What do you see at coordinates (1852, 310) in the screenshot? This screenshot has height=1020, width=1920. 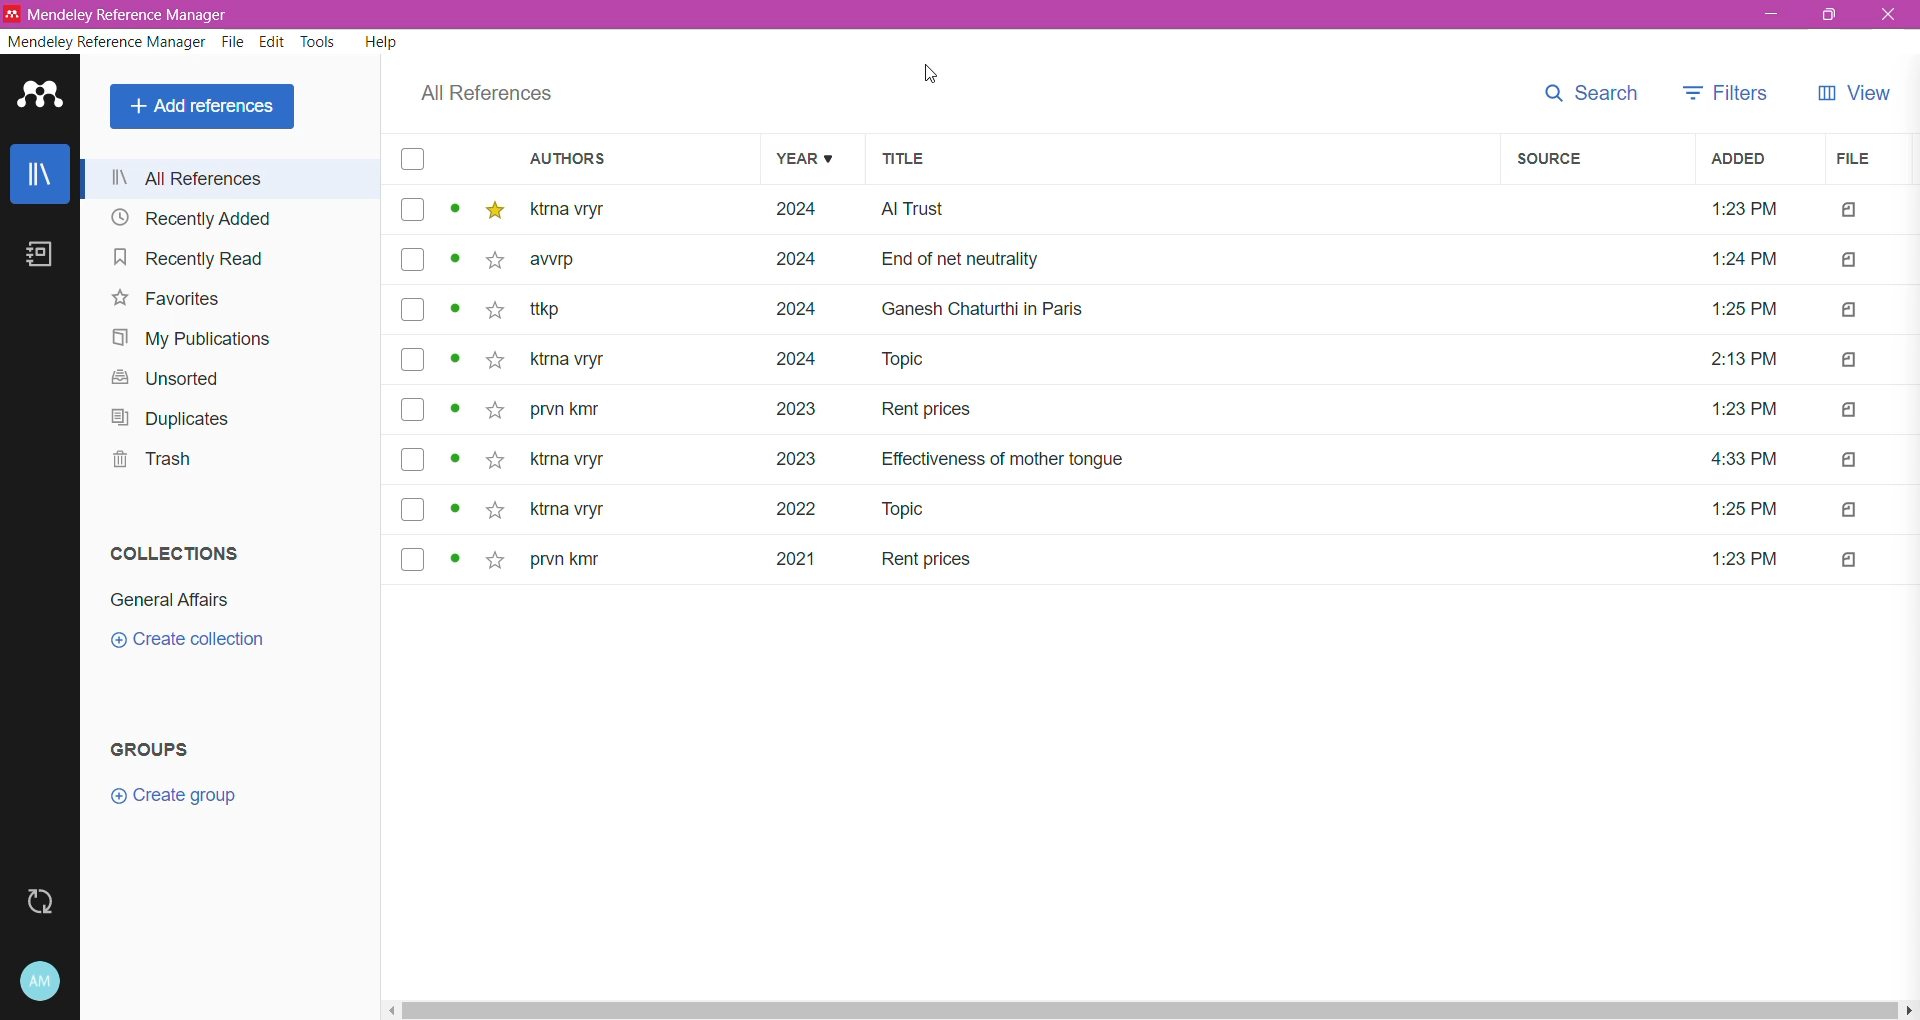 I see `file type` at bounding box center [1852, 310].